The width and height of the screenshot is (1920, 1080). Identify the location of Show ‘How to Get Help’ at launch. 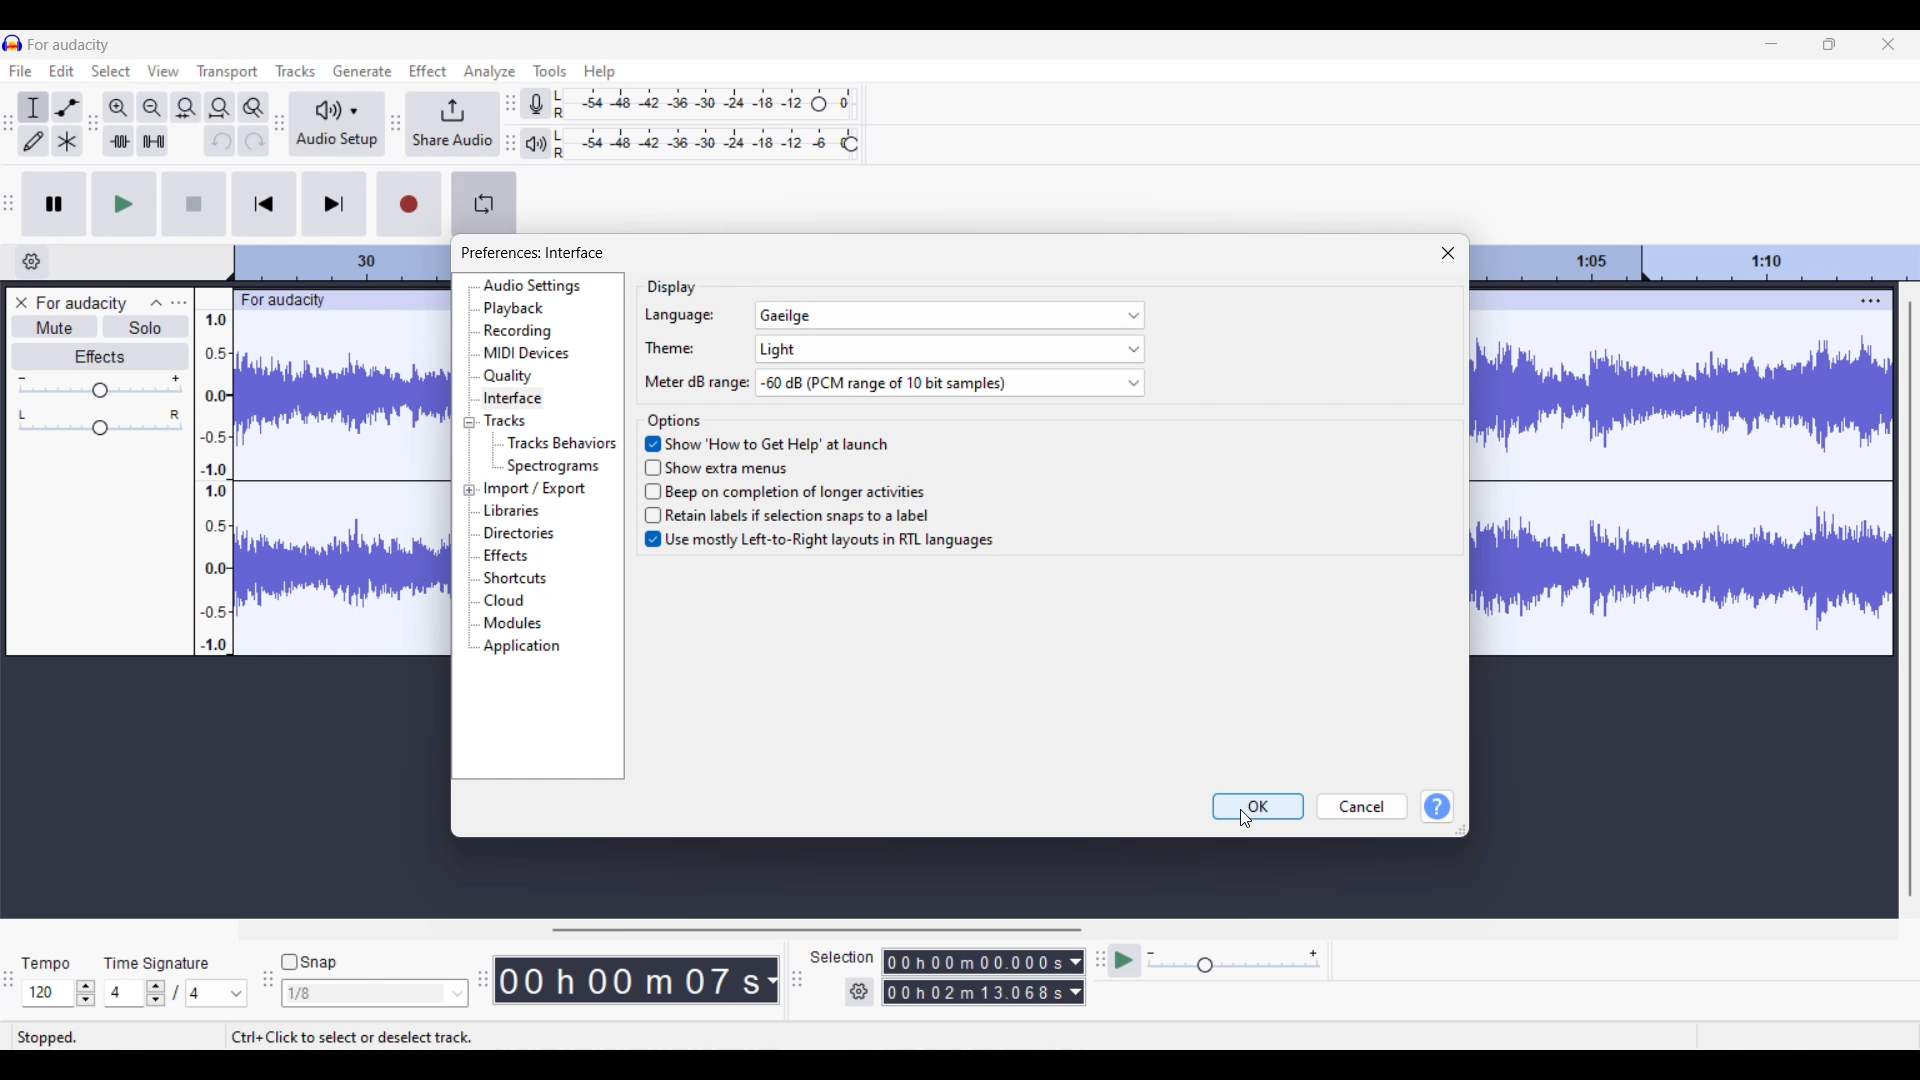
(768, 442).